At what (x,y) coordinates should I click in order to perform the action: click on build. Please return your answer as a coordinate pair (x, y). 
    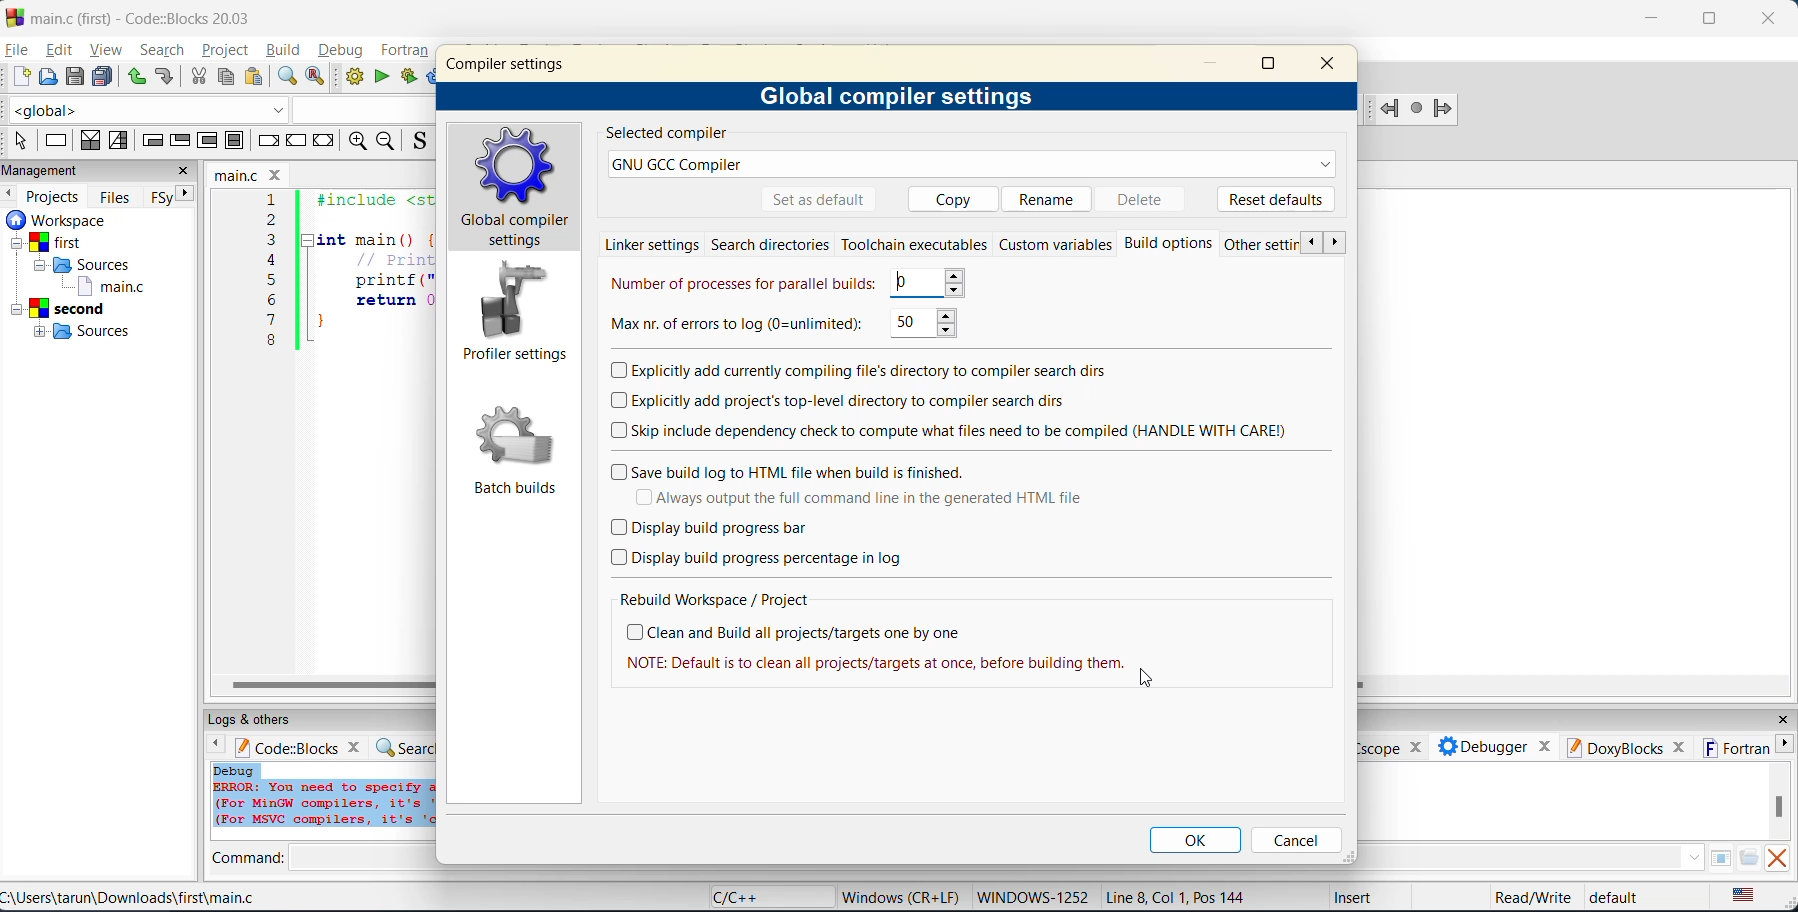
    Looking at the image, I should click on (355, 78).